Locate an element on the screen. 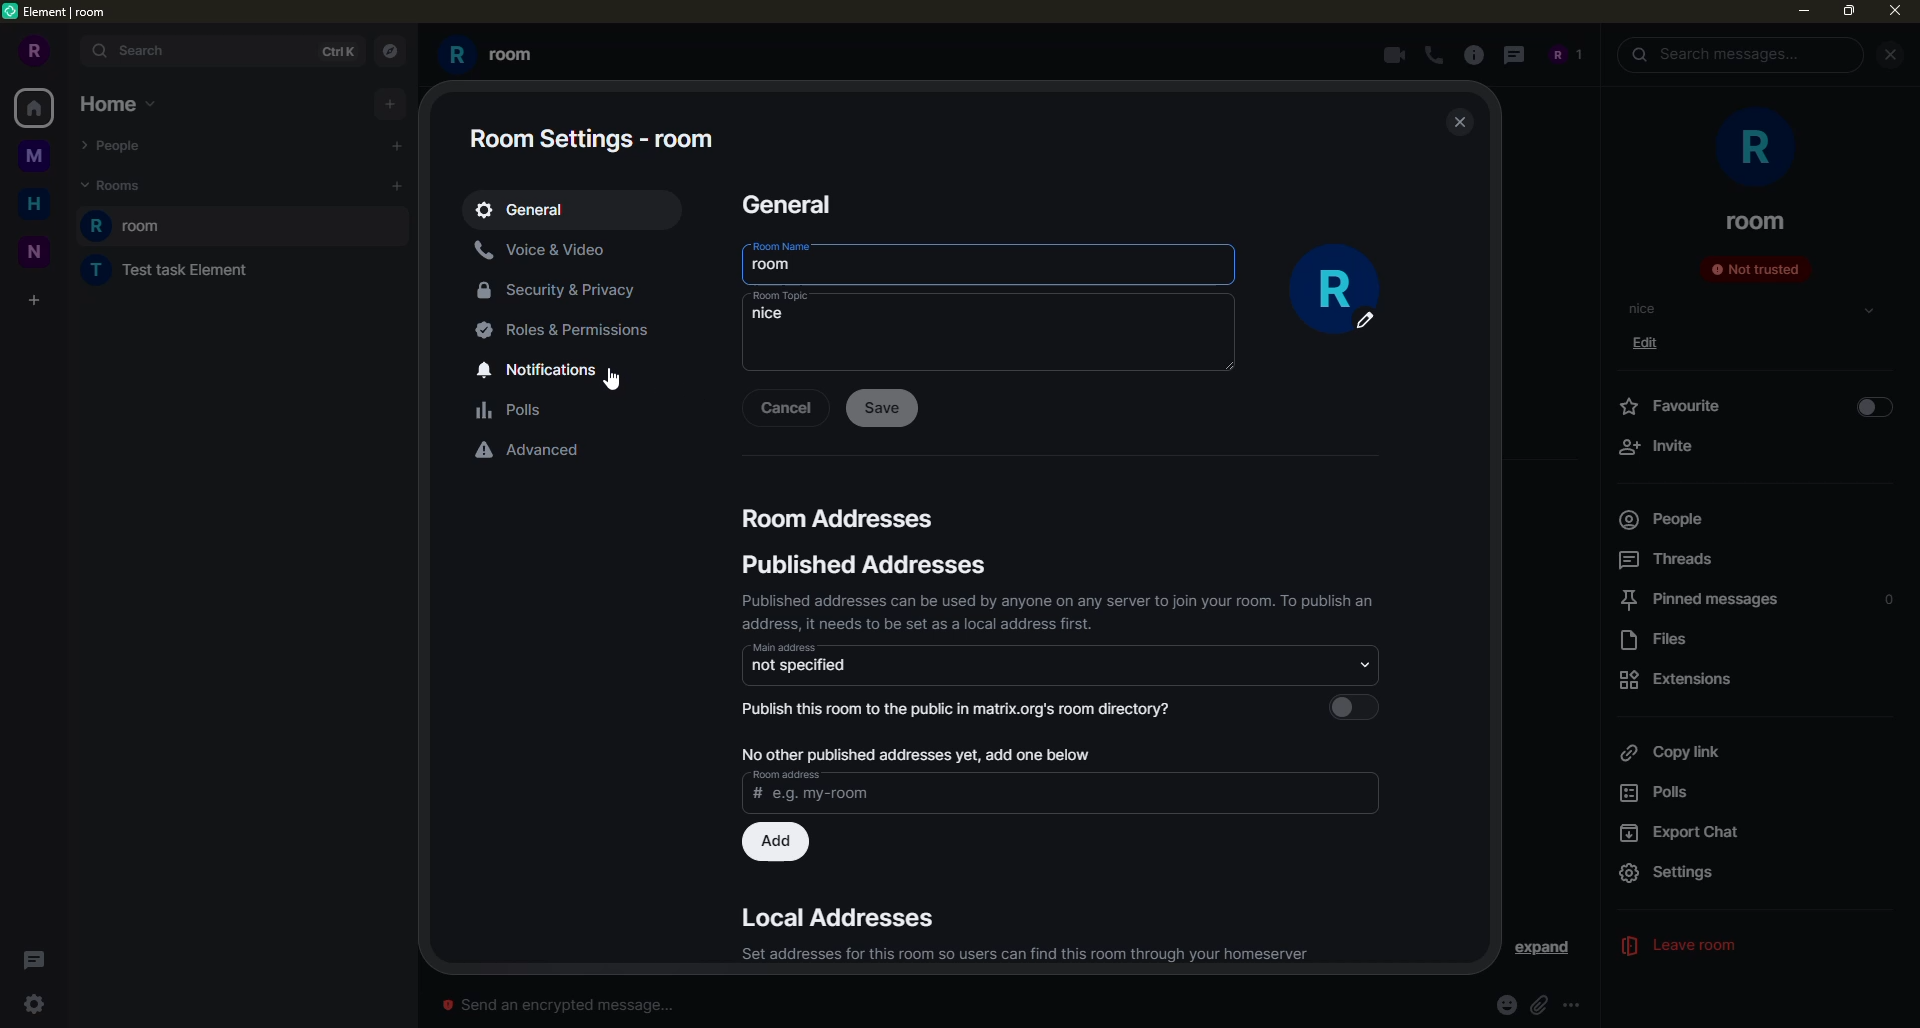 The height and width of the screenshot is (1028, 1920). R is located at coordinates (34, 50).